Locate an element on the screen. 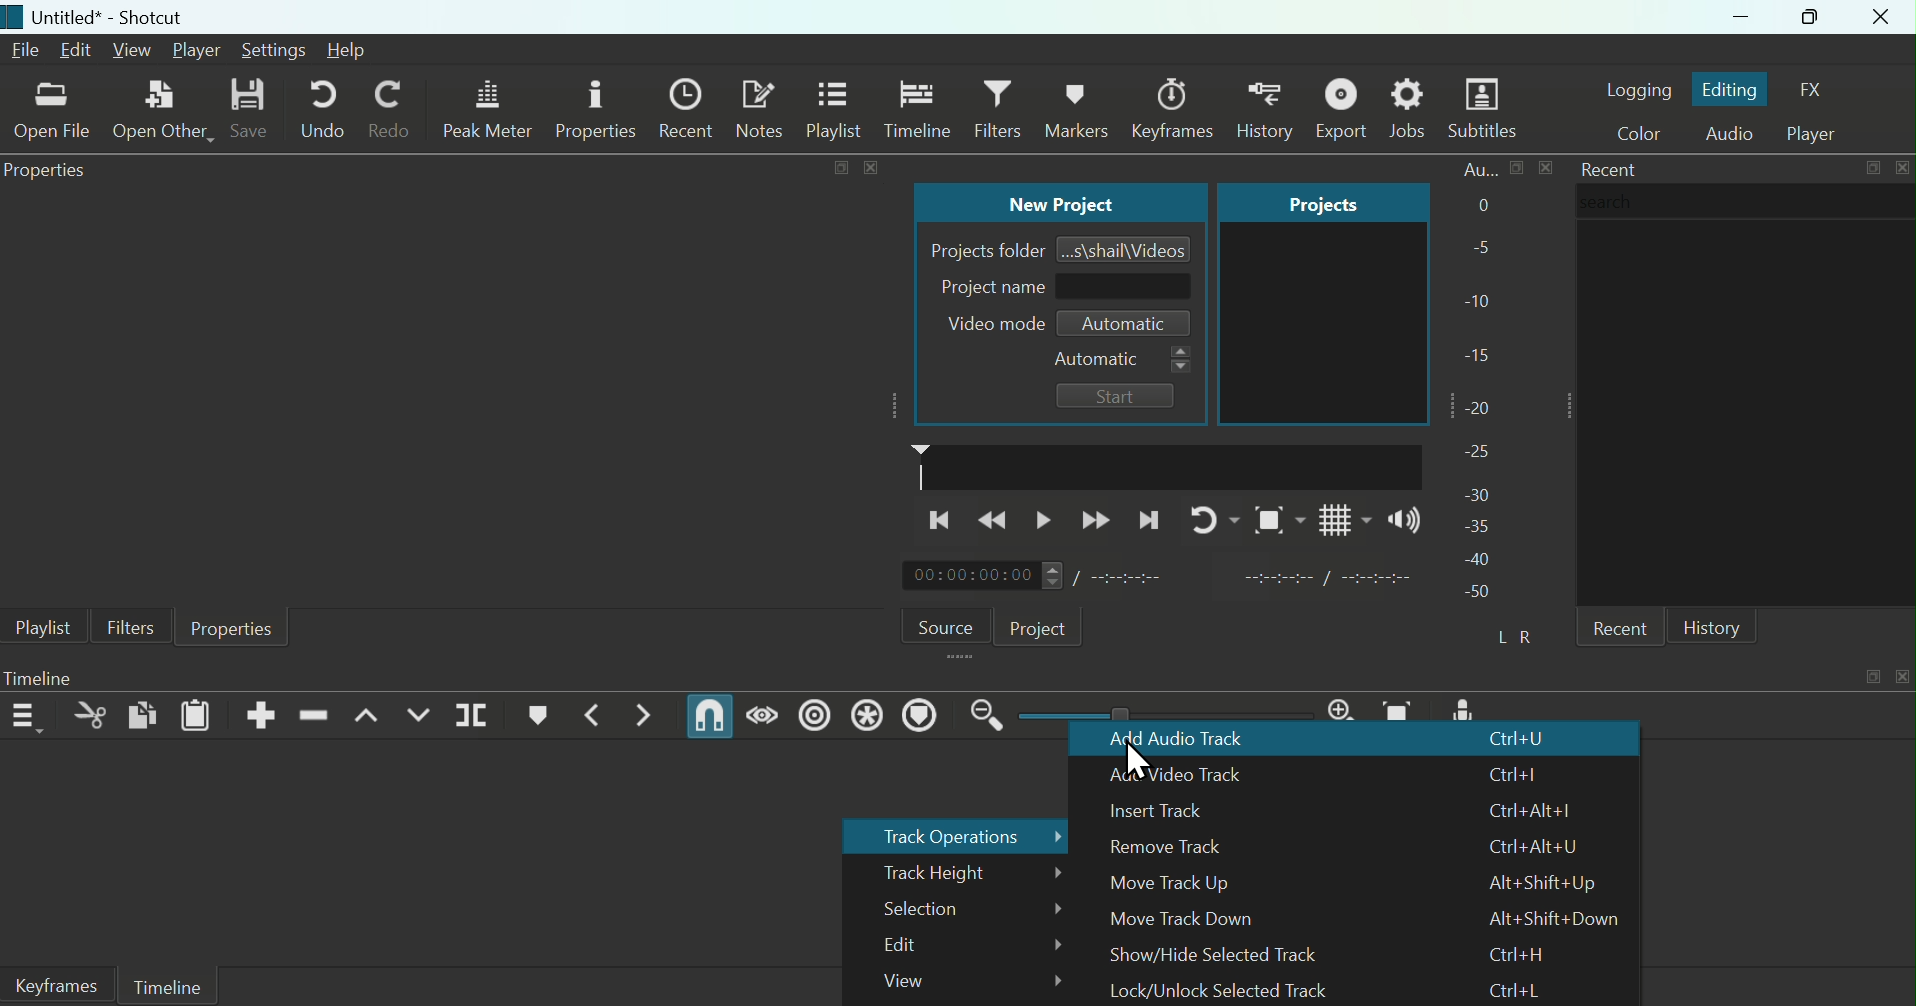  close is located at coordinates (1546, 167).